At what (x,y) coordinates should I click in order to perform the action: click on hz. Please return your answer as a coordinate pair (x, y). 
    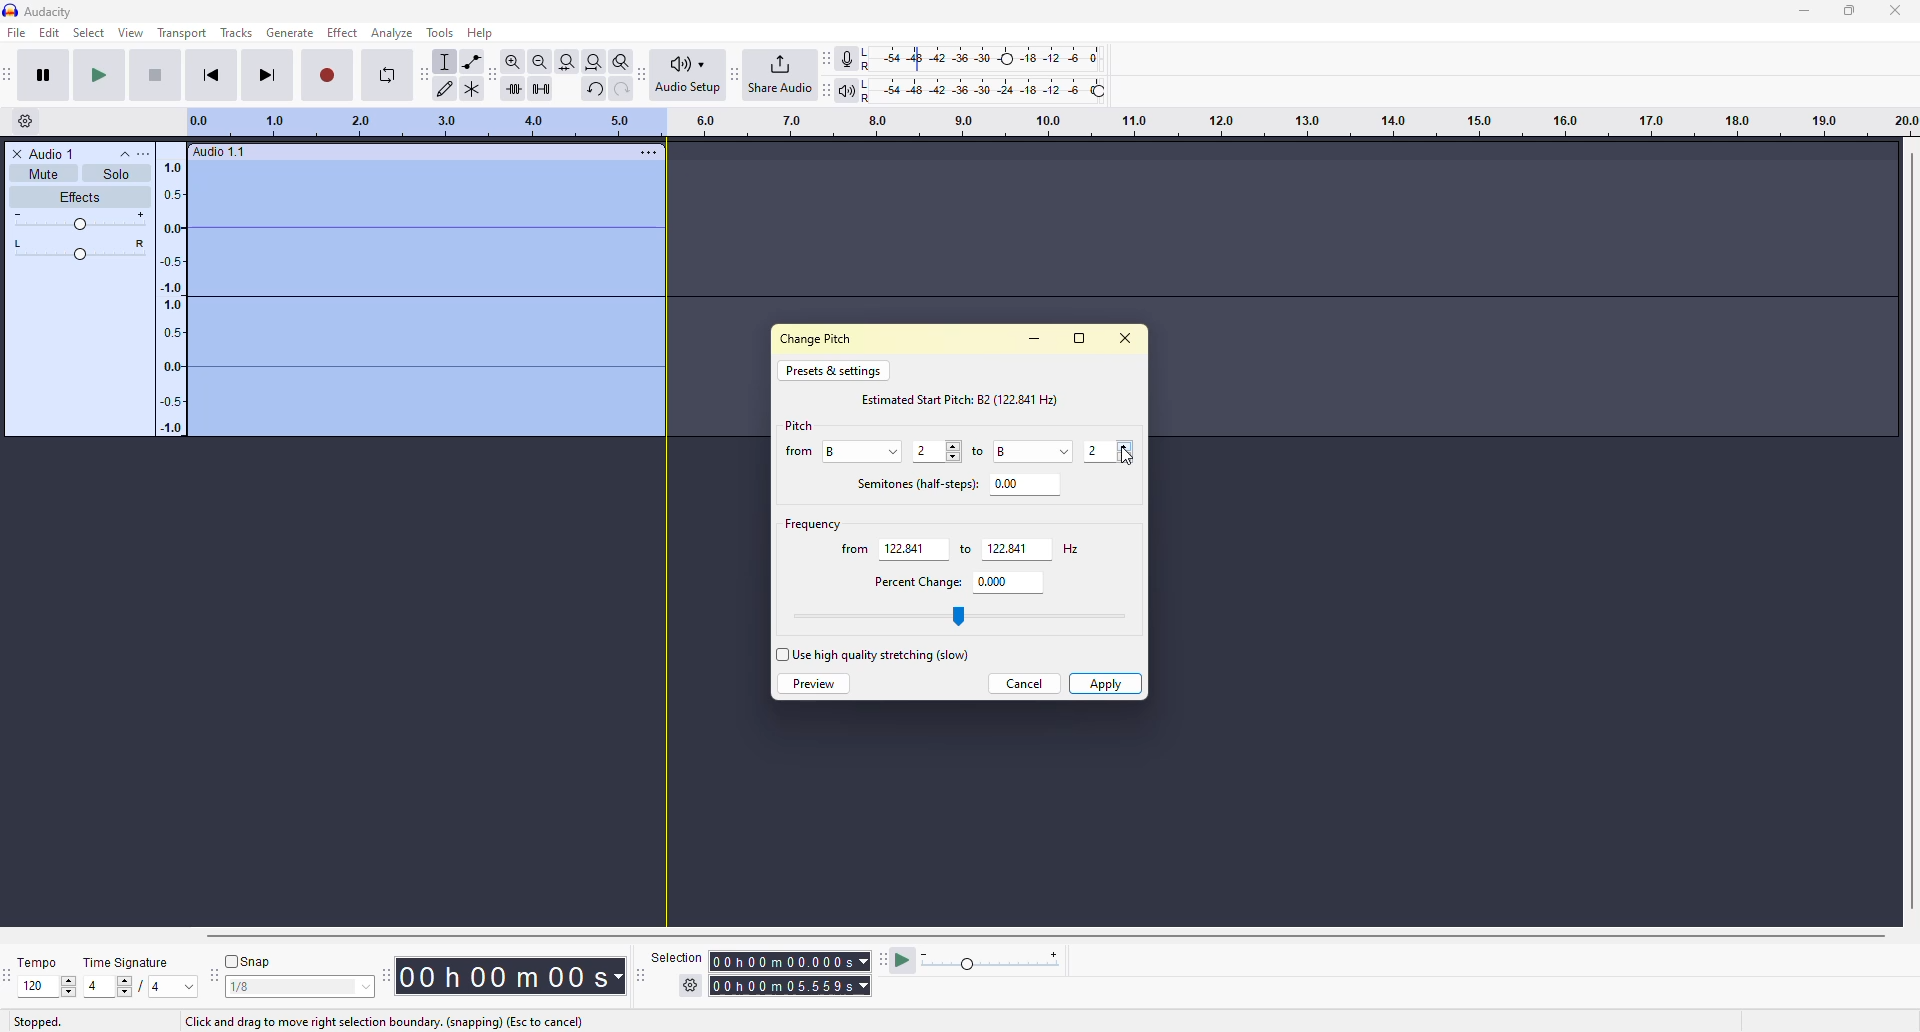
    Looking at the image, I should click on (1068, 548).